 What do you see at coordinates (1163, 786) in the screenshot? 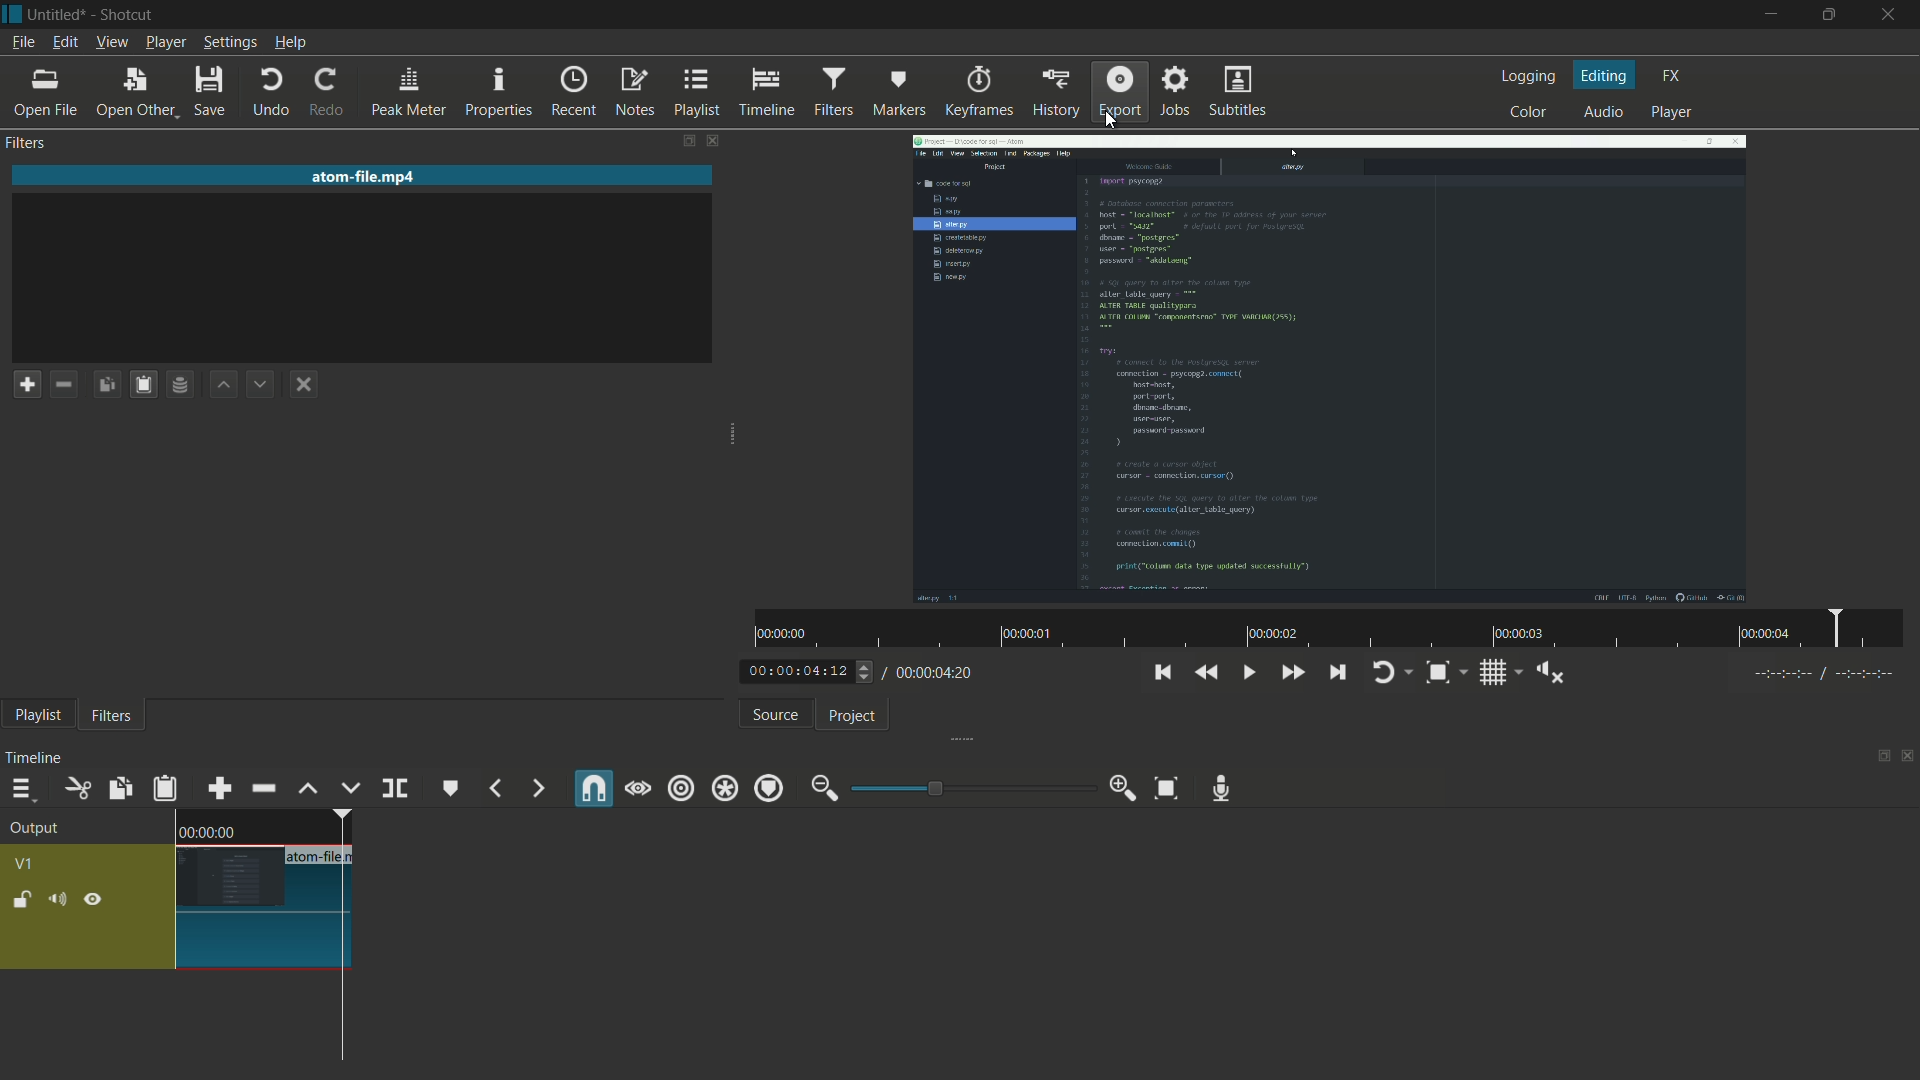
I see `zoom timeline to fit` at bounding box center [1163, 786].